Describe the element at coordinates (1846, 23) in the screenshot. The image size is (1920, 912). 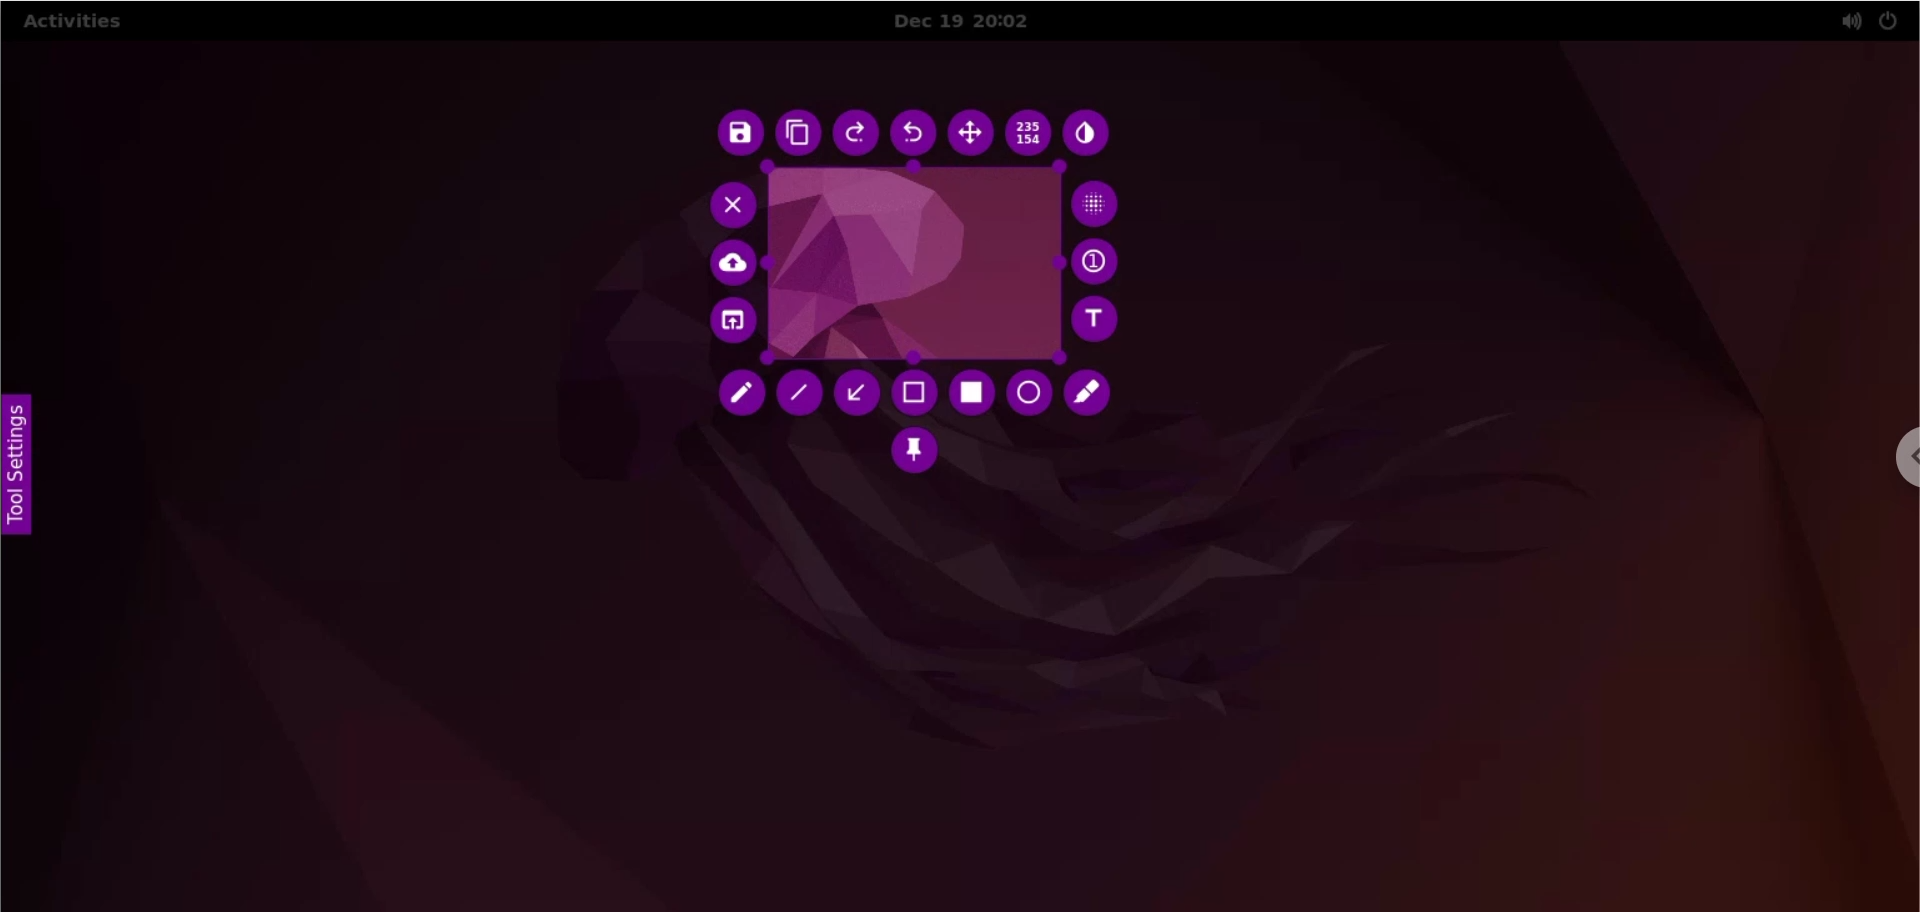
I see `sound settings options` at that location.